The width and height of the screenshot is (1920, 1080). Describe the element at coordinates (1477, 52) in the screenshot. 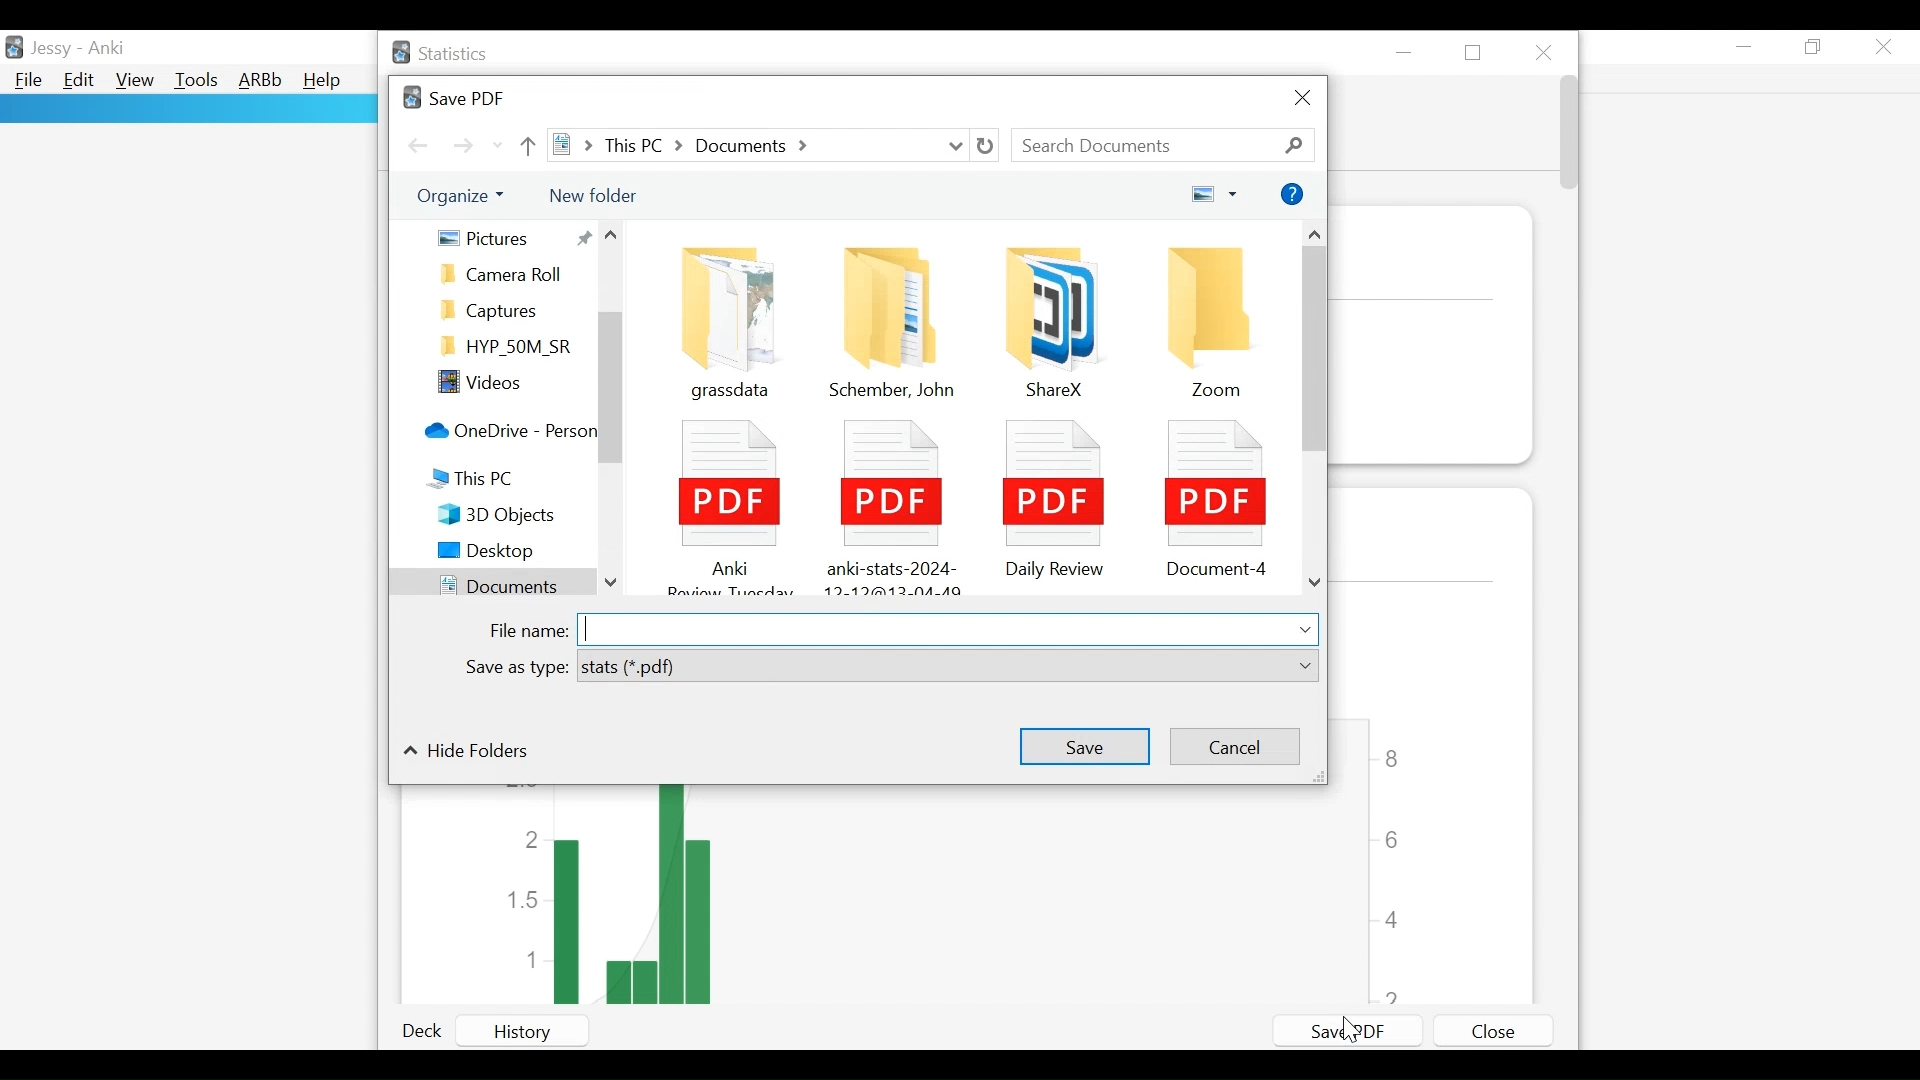

I see `Restore` at that location.